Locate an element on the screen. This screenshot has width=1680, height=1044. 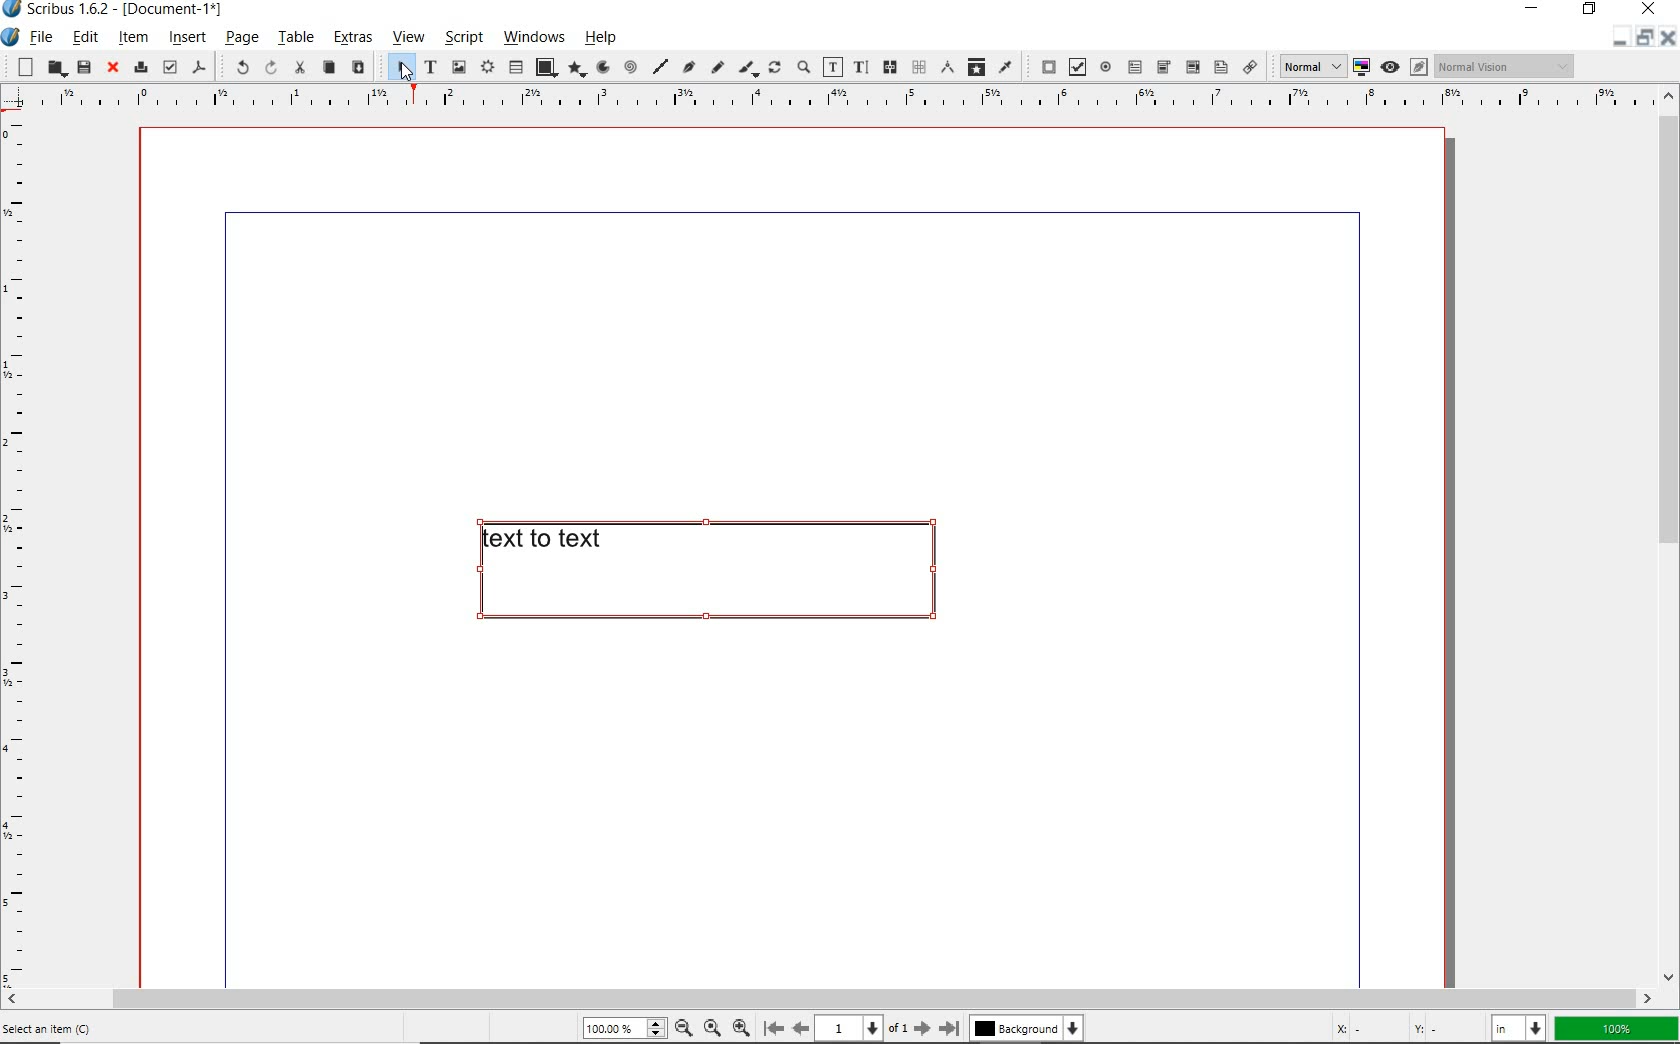
eye dropper is located at coordinates (1006, 66).